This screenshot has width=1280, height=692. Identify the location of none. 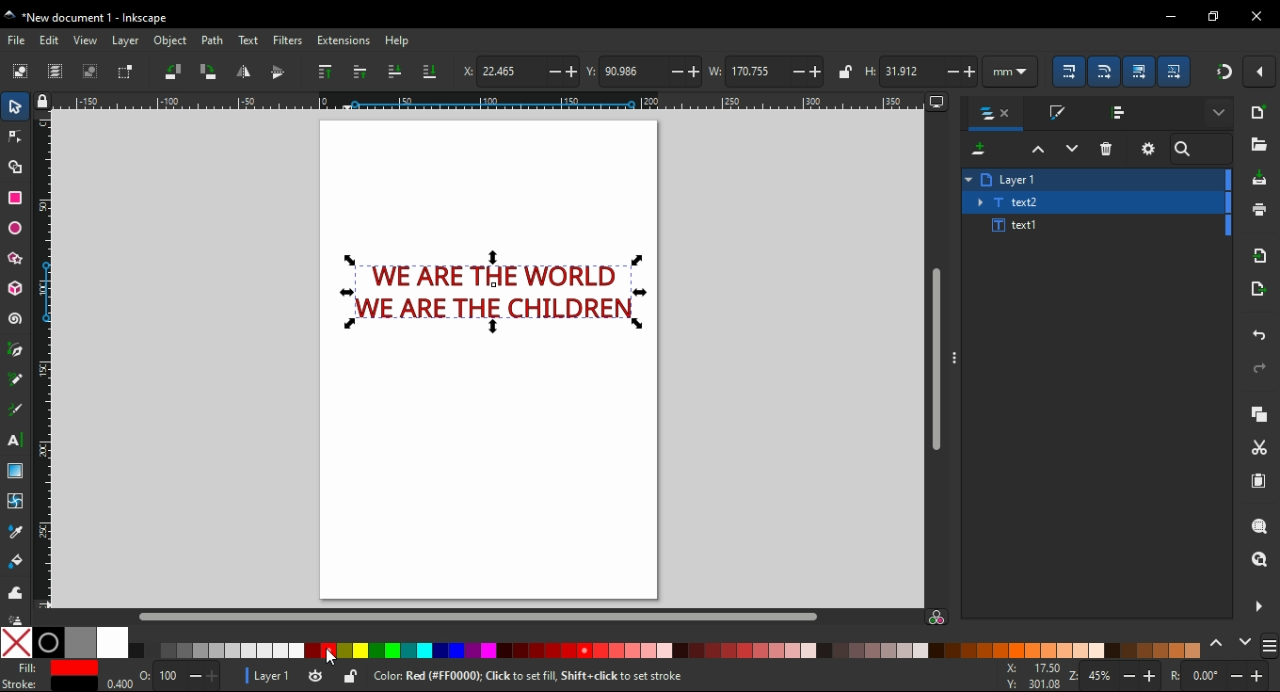
(15, 643).